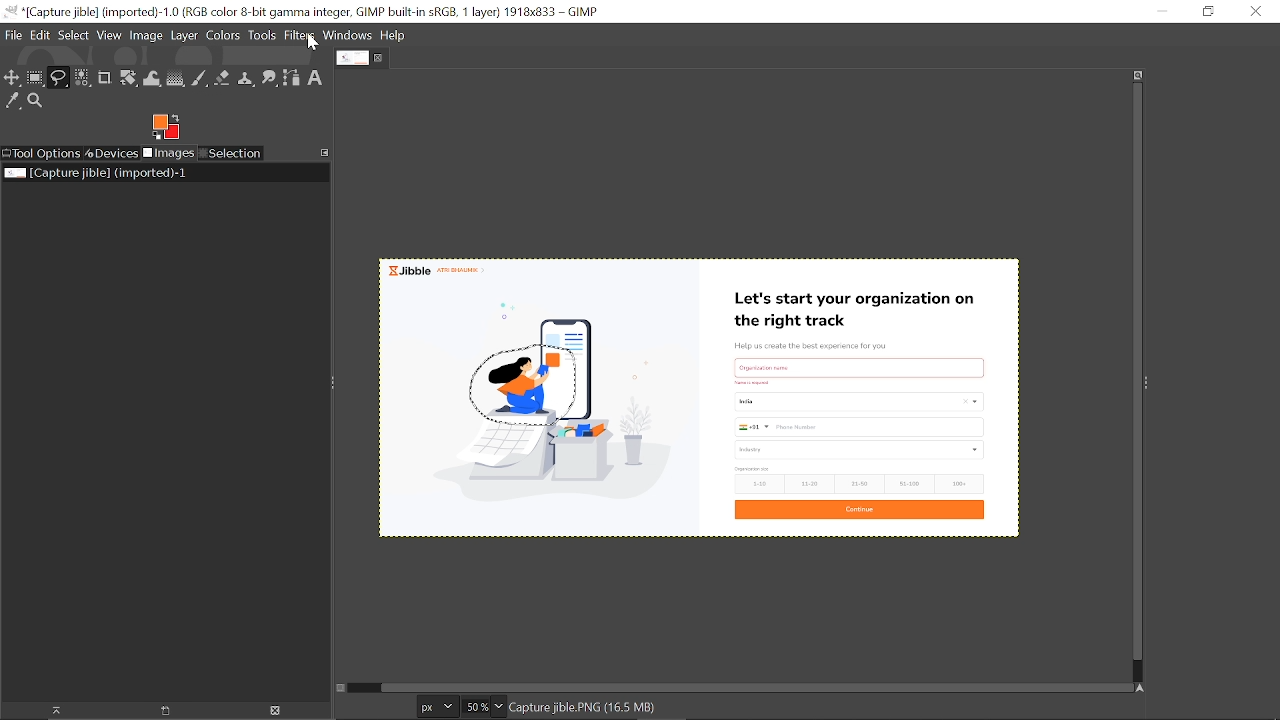 The width and height of the screenshot is (1280, 720). What do you see at coordinates (1159, 11) in the screenshot?
I see `Minimize` at bounding box center [1159, 11].